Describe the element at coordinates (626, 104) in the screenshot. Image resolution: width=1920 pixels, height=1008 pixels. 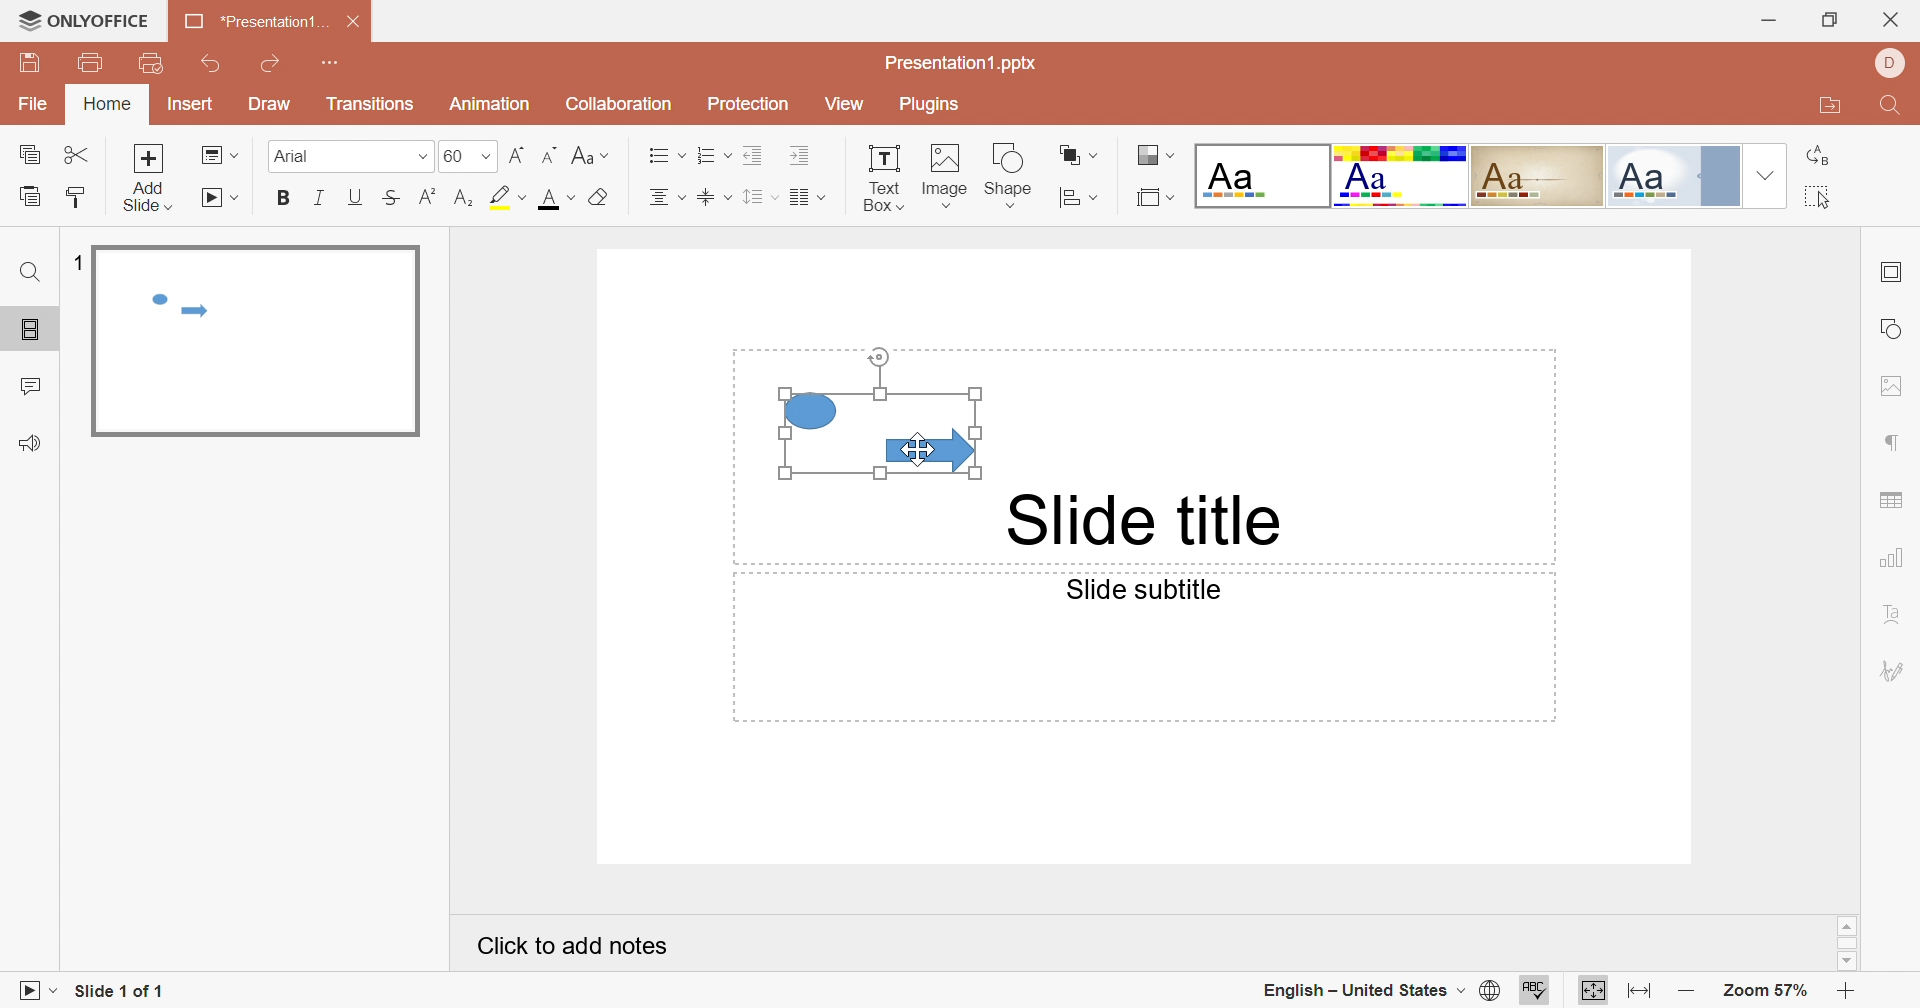
I see `Collaboration` at that location.